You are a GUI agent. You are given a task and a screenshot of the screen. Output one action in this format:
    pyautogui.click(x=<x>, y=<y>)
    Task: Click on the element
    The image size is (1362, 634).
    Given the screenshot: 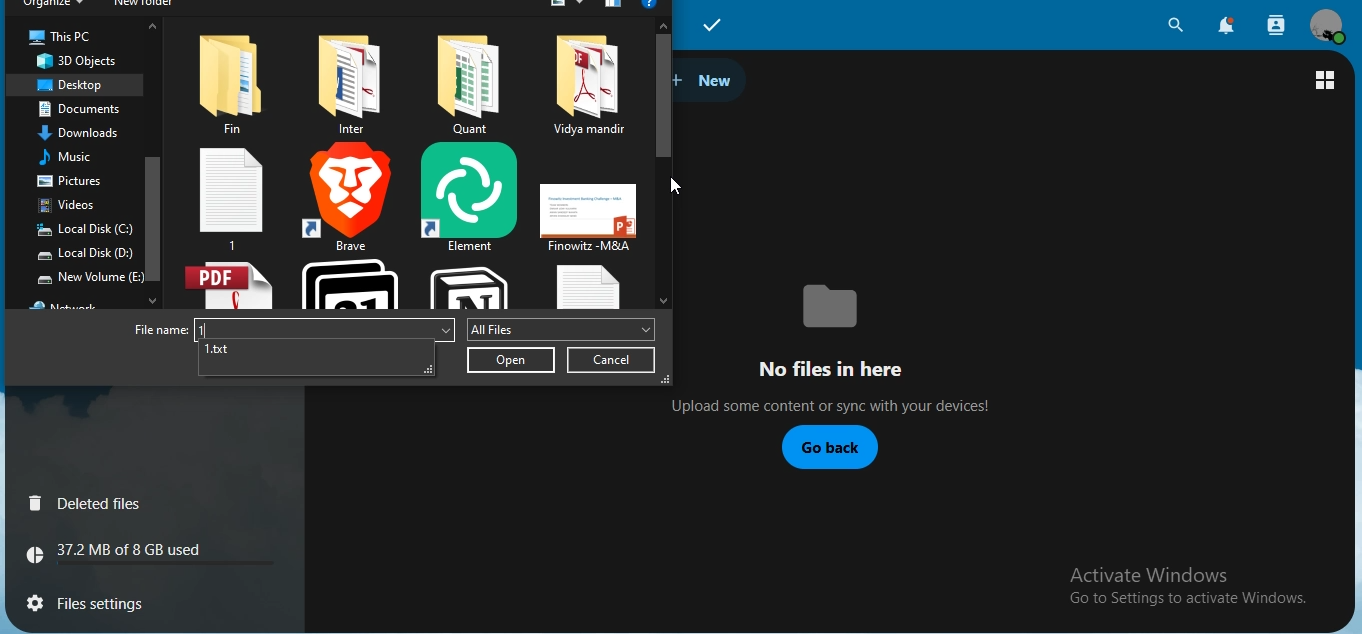 What is the action you would take?
    pyautogui.click(x=467, y=197)
    